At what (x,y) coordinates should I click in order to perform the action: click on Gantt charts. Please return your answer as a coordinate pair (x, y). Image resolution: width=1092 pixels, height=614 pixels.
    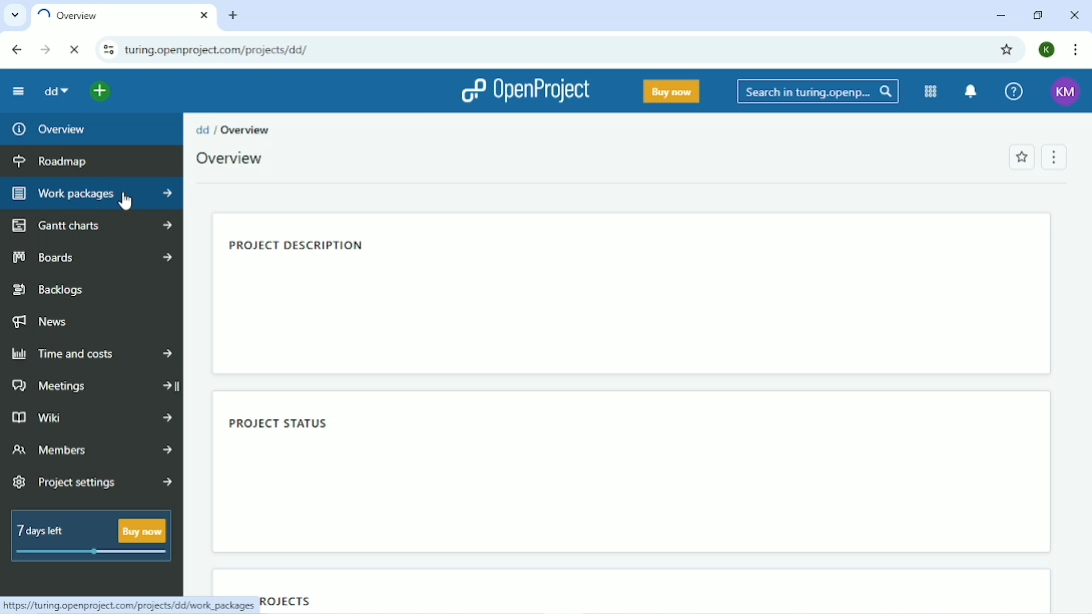
    Looking at the image, I should click on (92, 227).